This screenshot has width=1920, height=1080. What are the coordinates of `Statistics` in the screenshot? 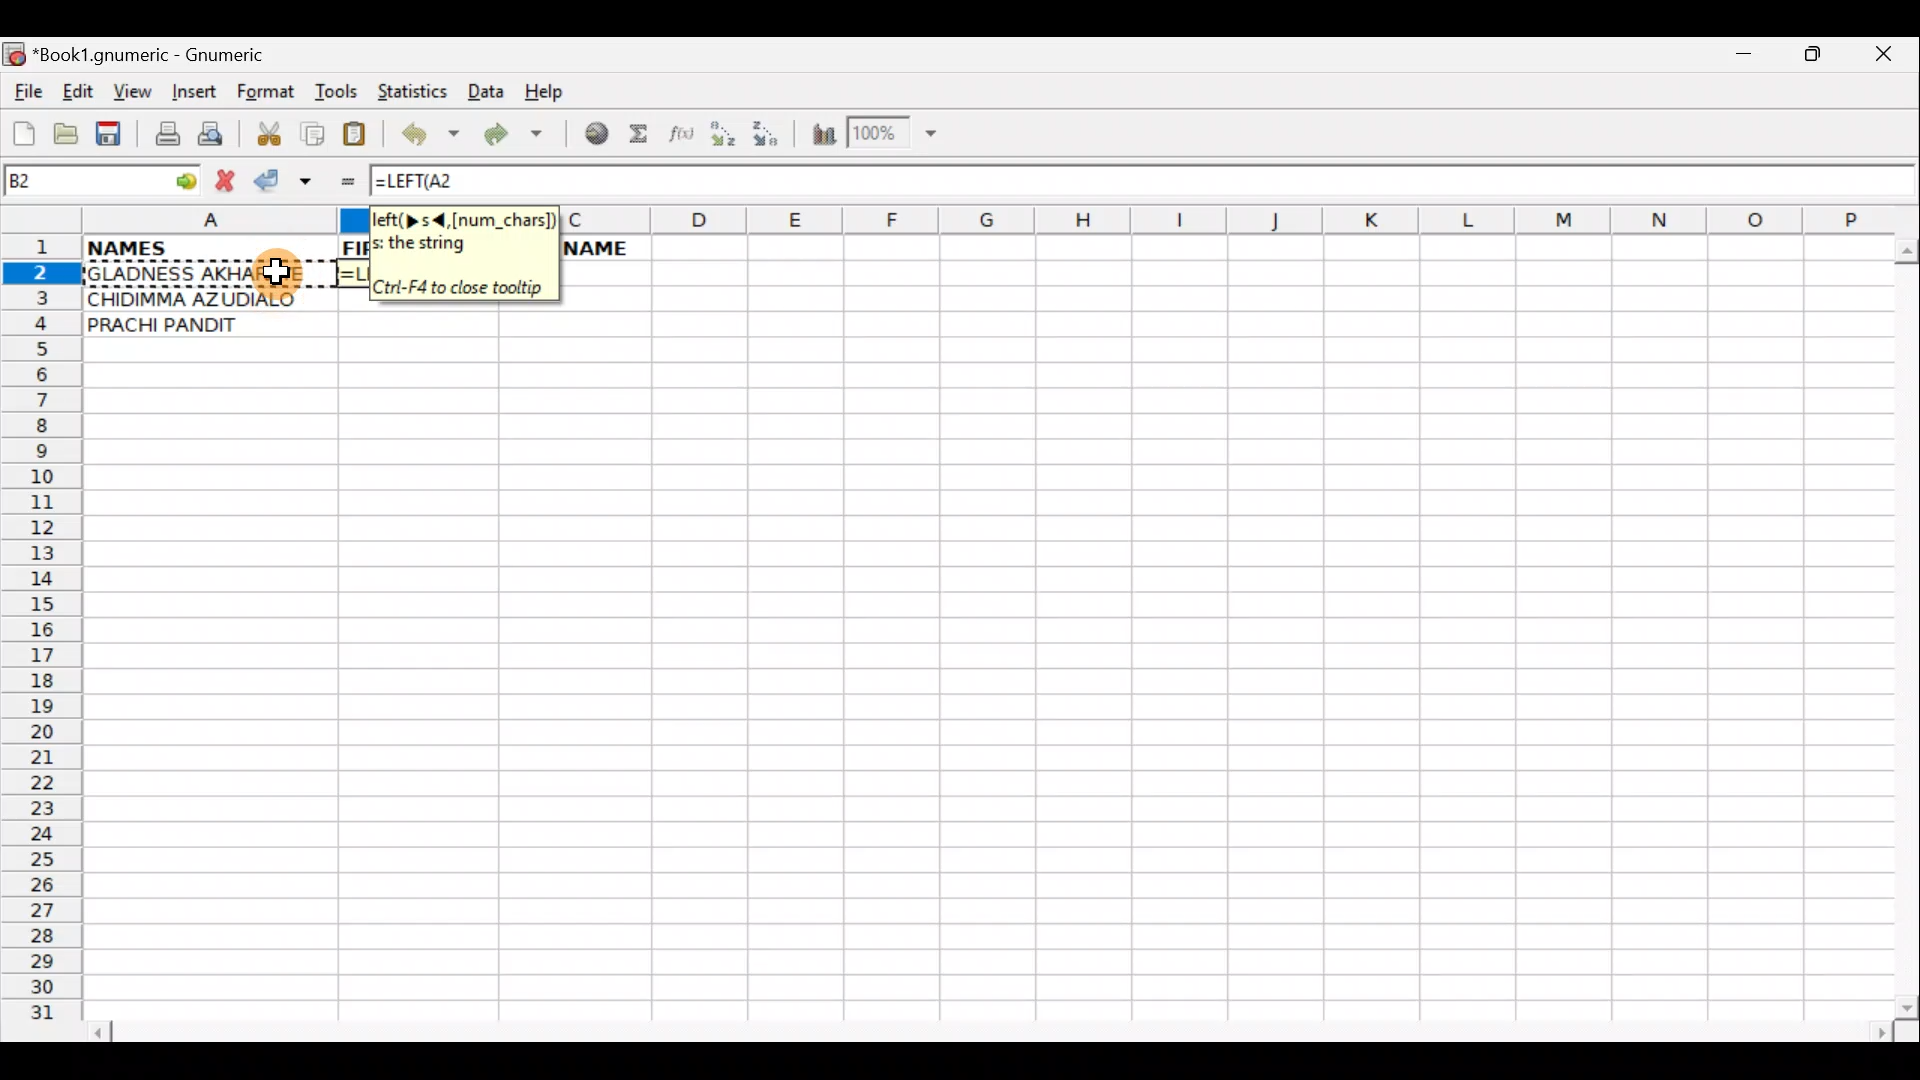 It's located at (418, 90).